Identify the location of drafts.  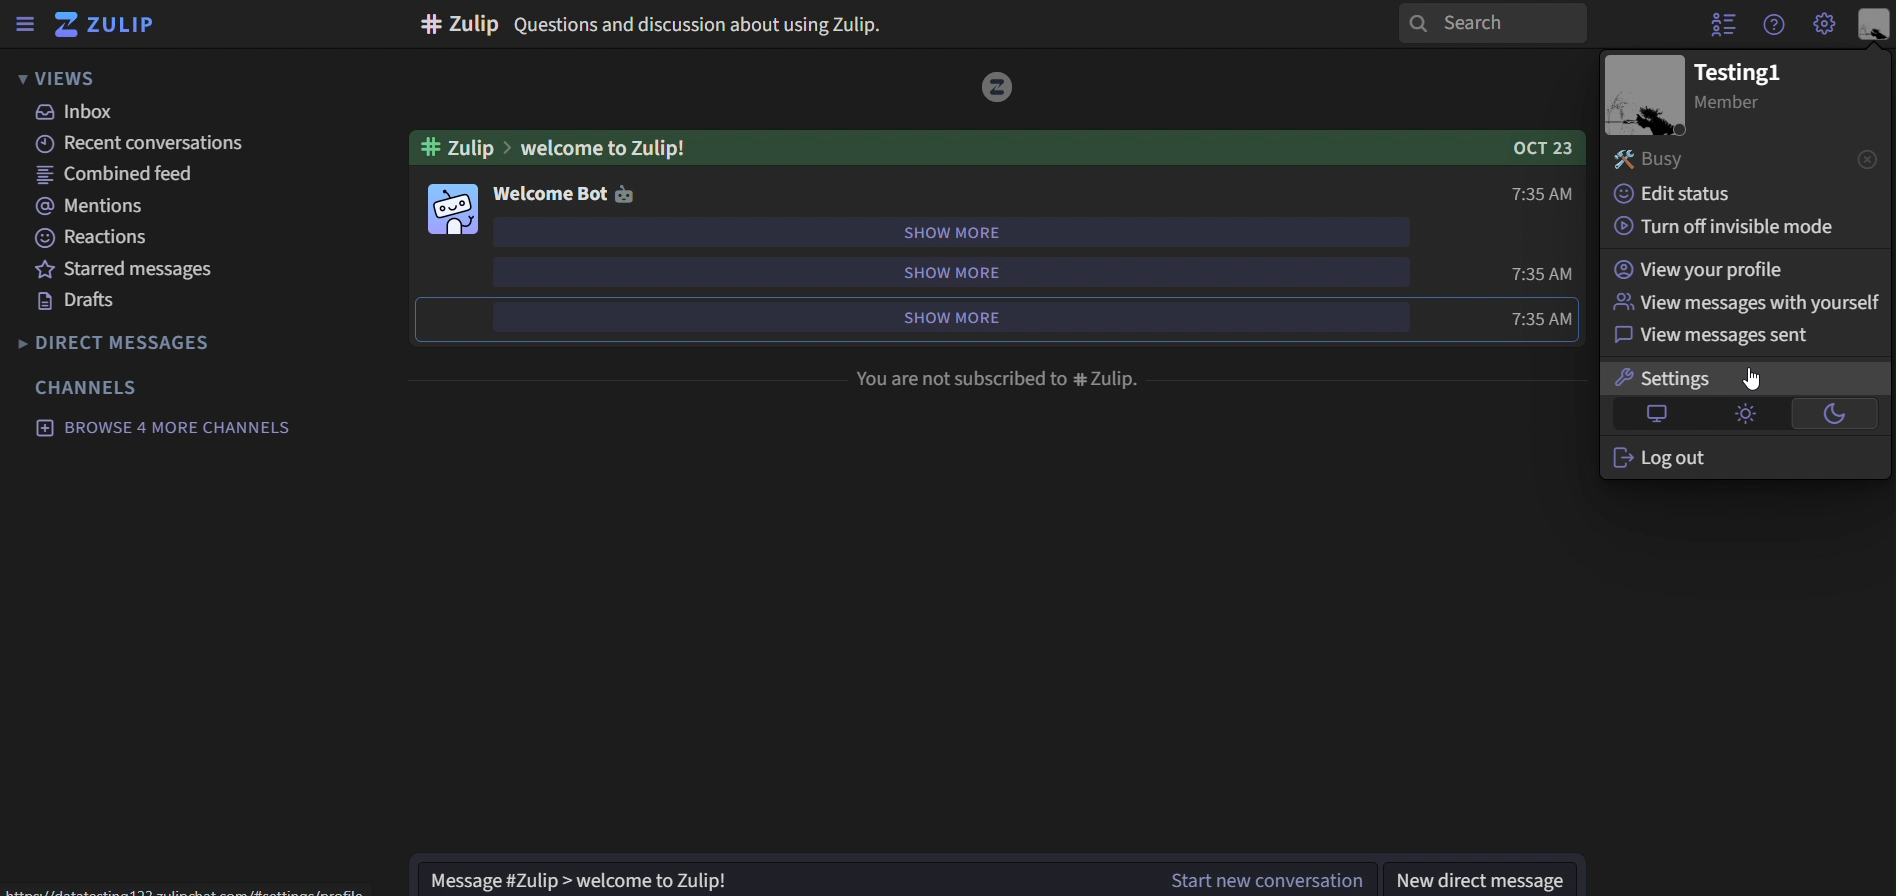
(84, 302).